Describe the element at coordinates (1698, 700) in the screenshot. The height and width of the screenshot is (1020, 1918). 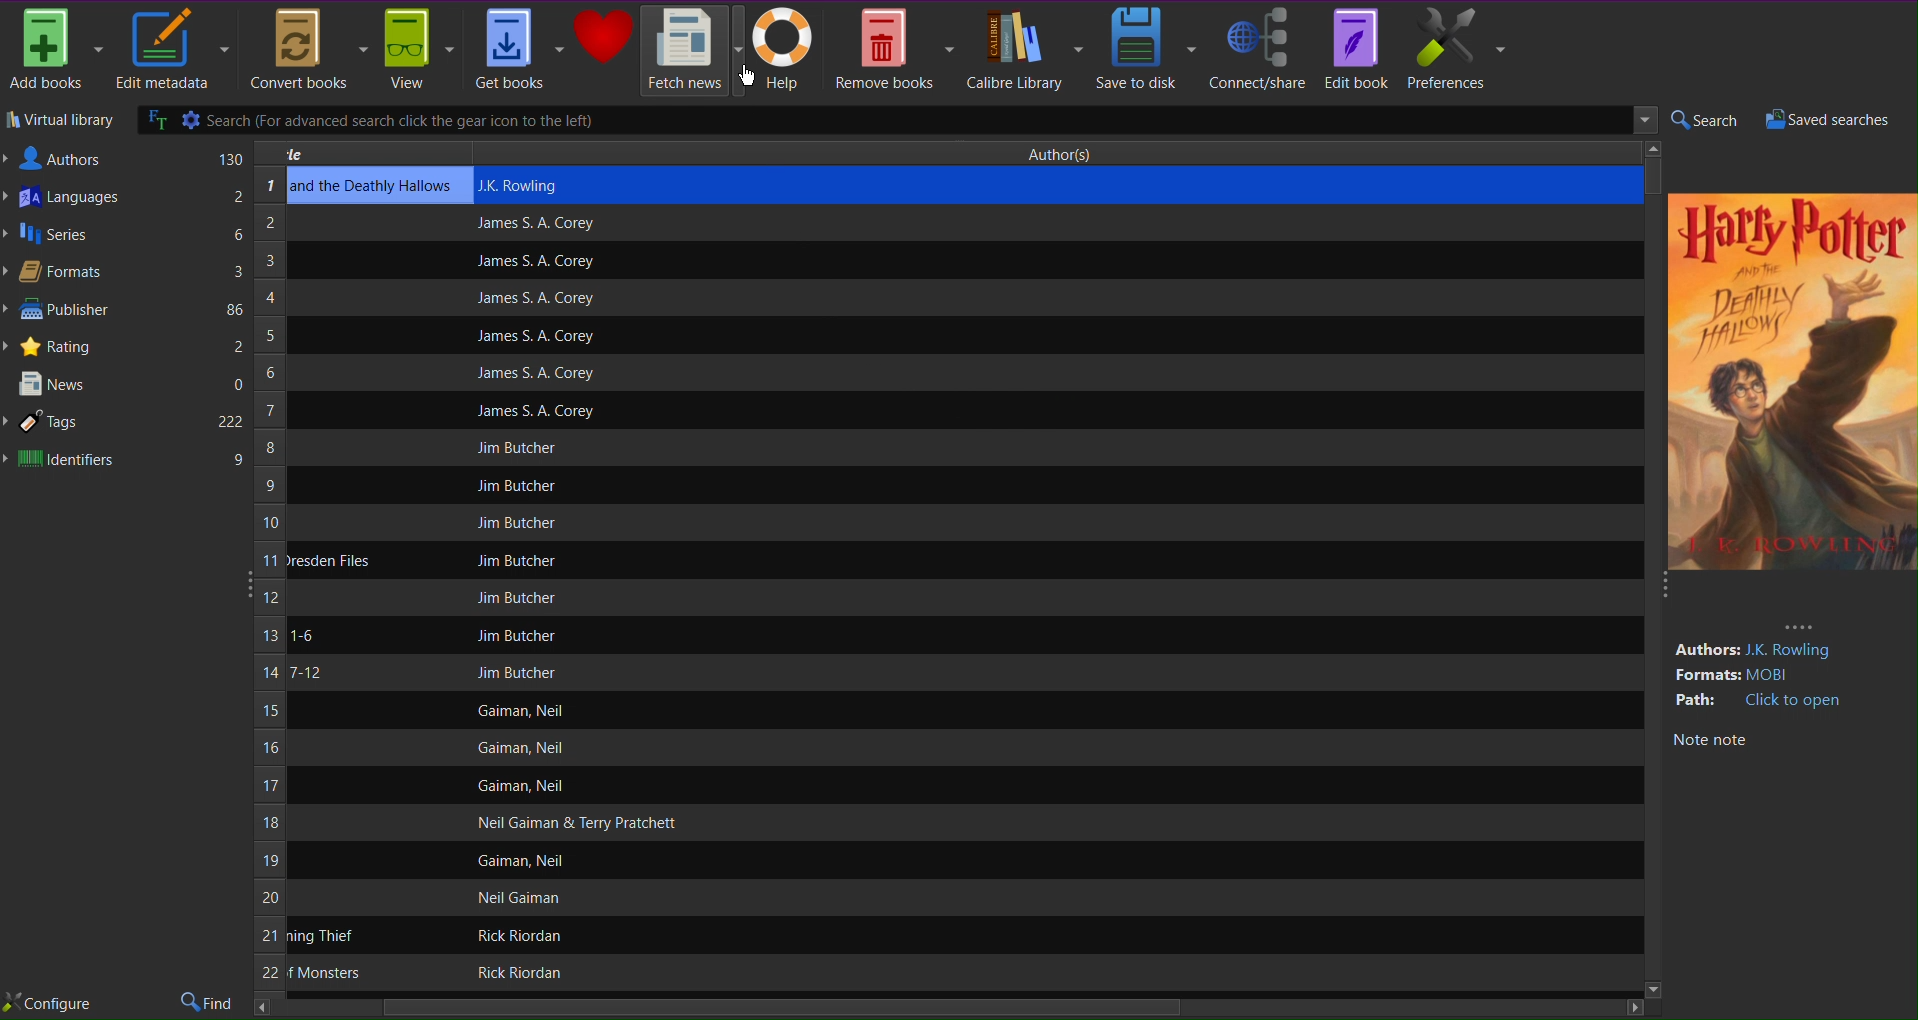
I see `Path:` at that location.